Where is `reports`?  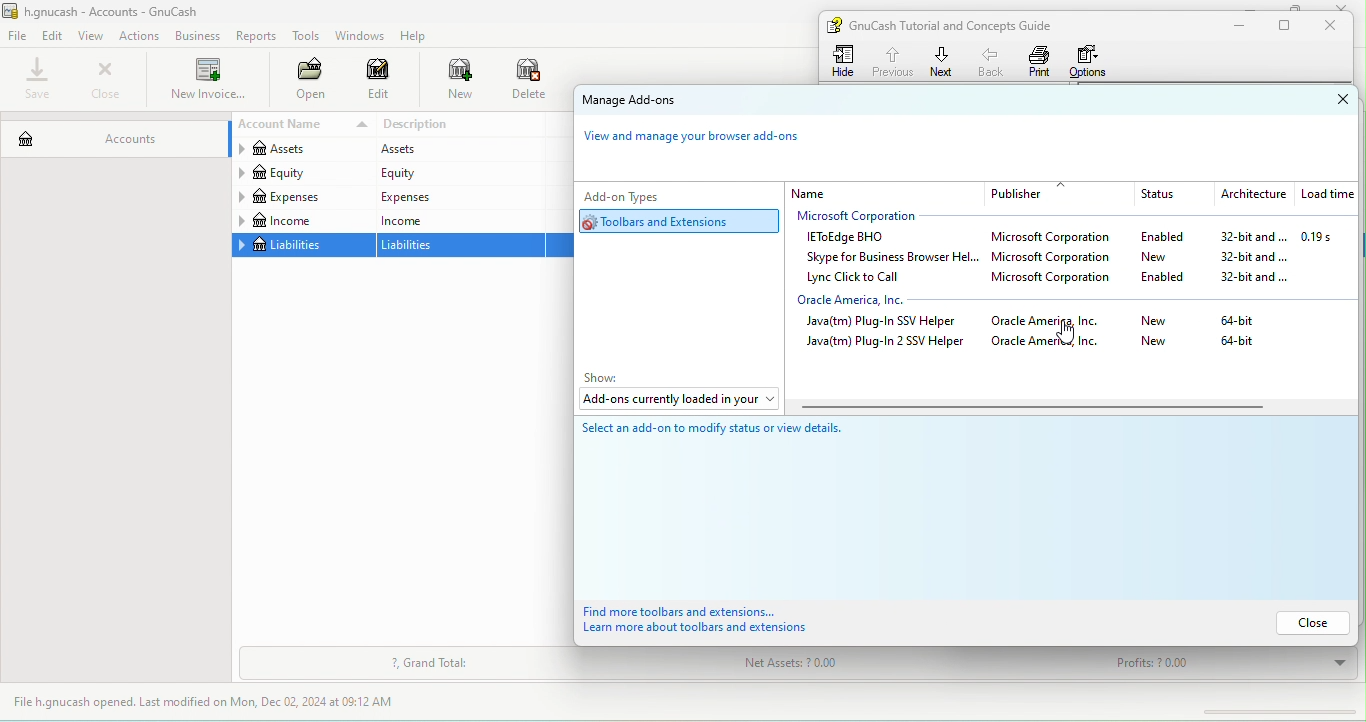
reports is located at coordinates (258, 36).